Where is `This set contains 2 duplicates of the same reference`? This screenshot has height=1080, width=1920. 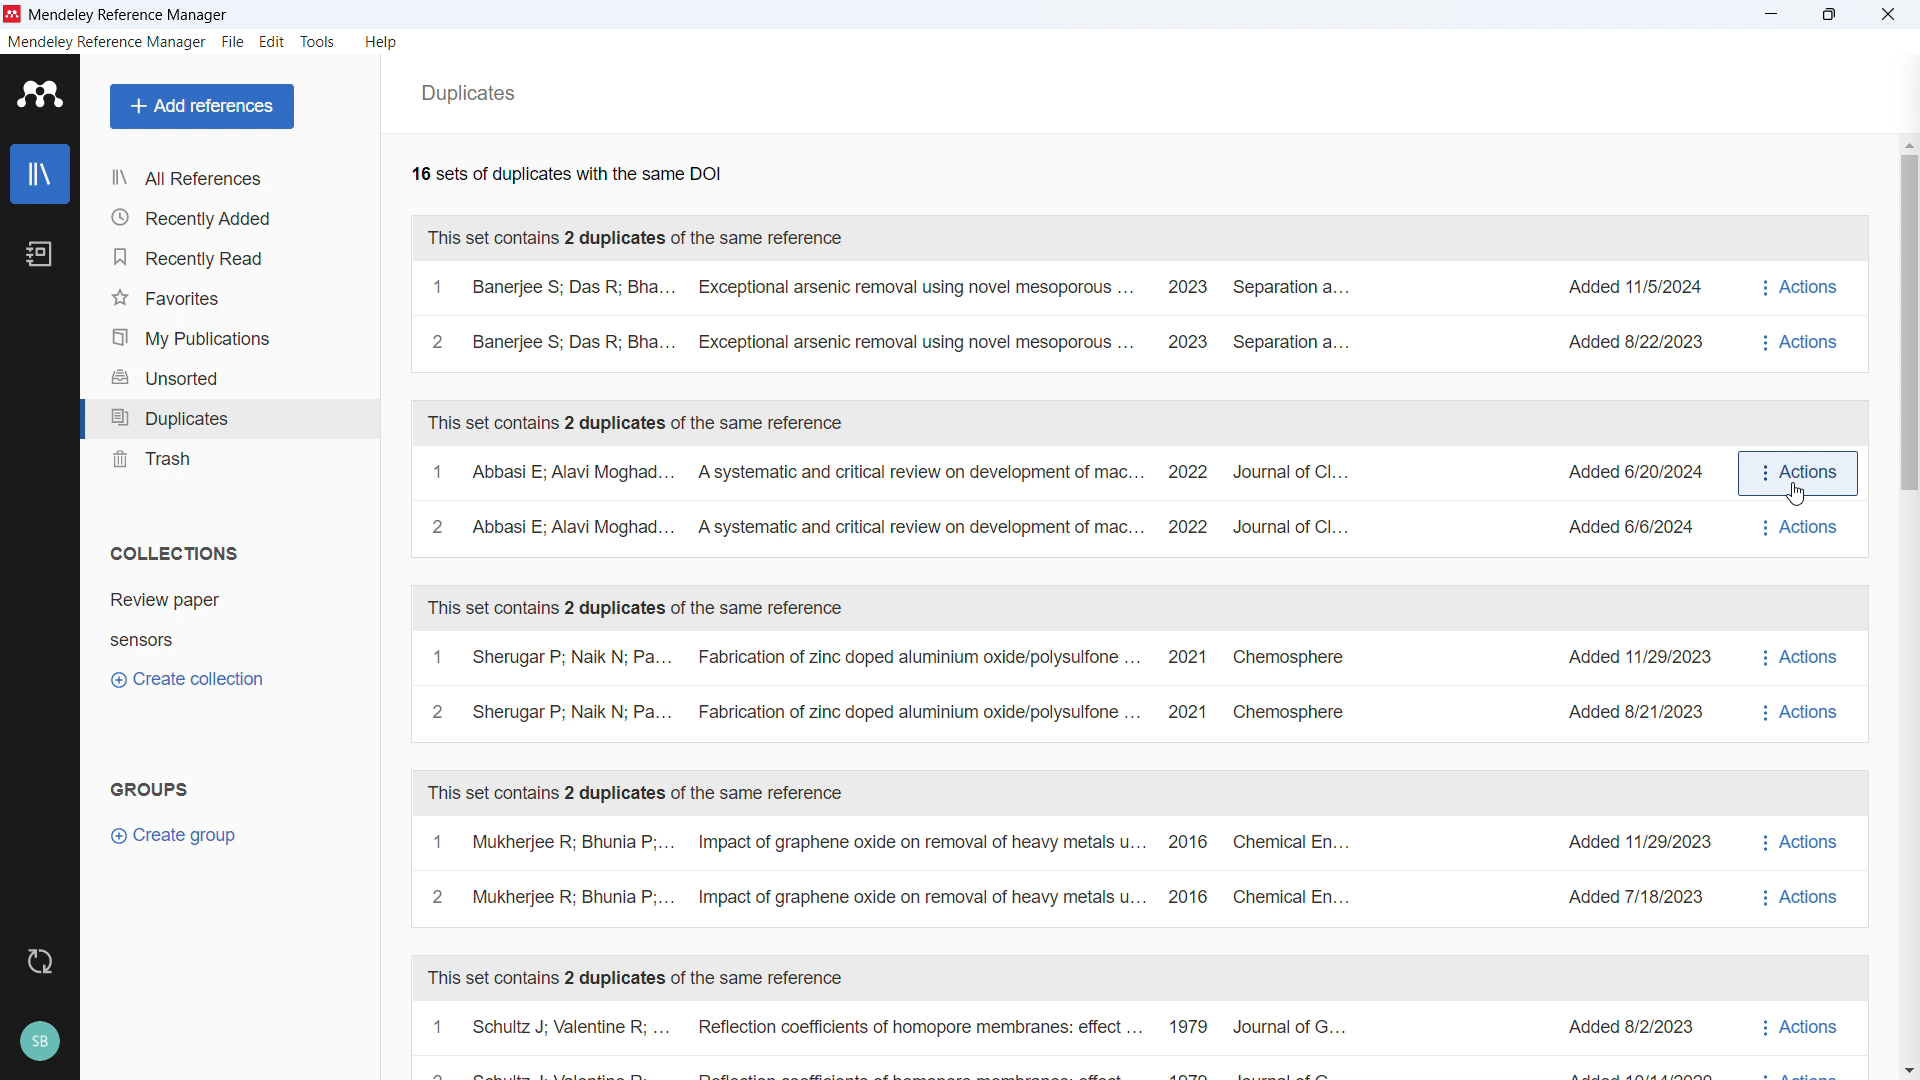
This set contains 2 duplicates of the same reference is located at coordinates (635, 424).